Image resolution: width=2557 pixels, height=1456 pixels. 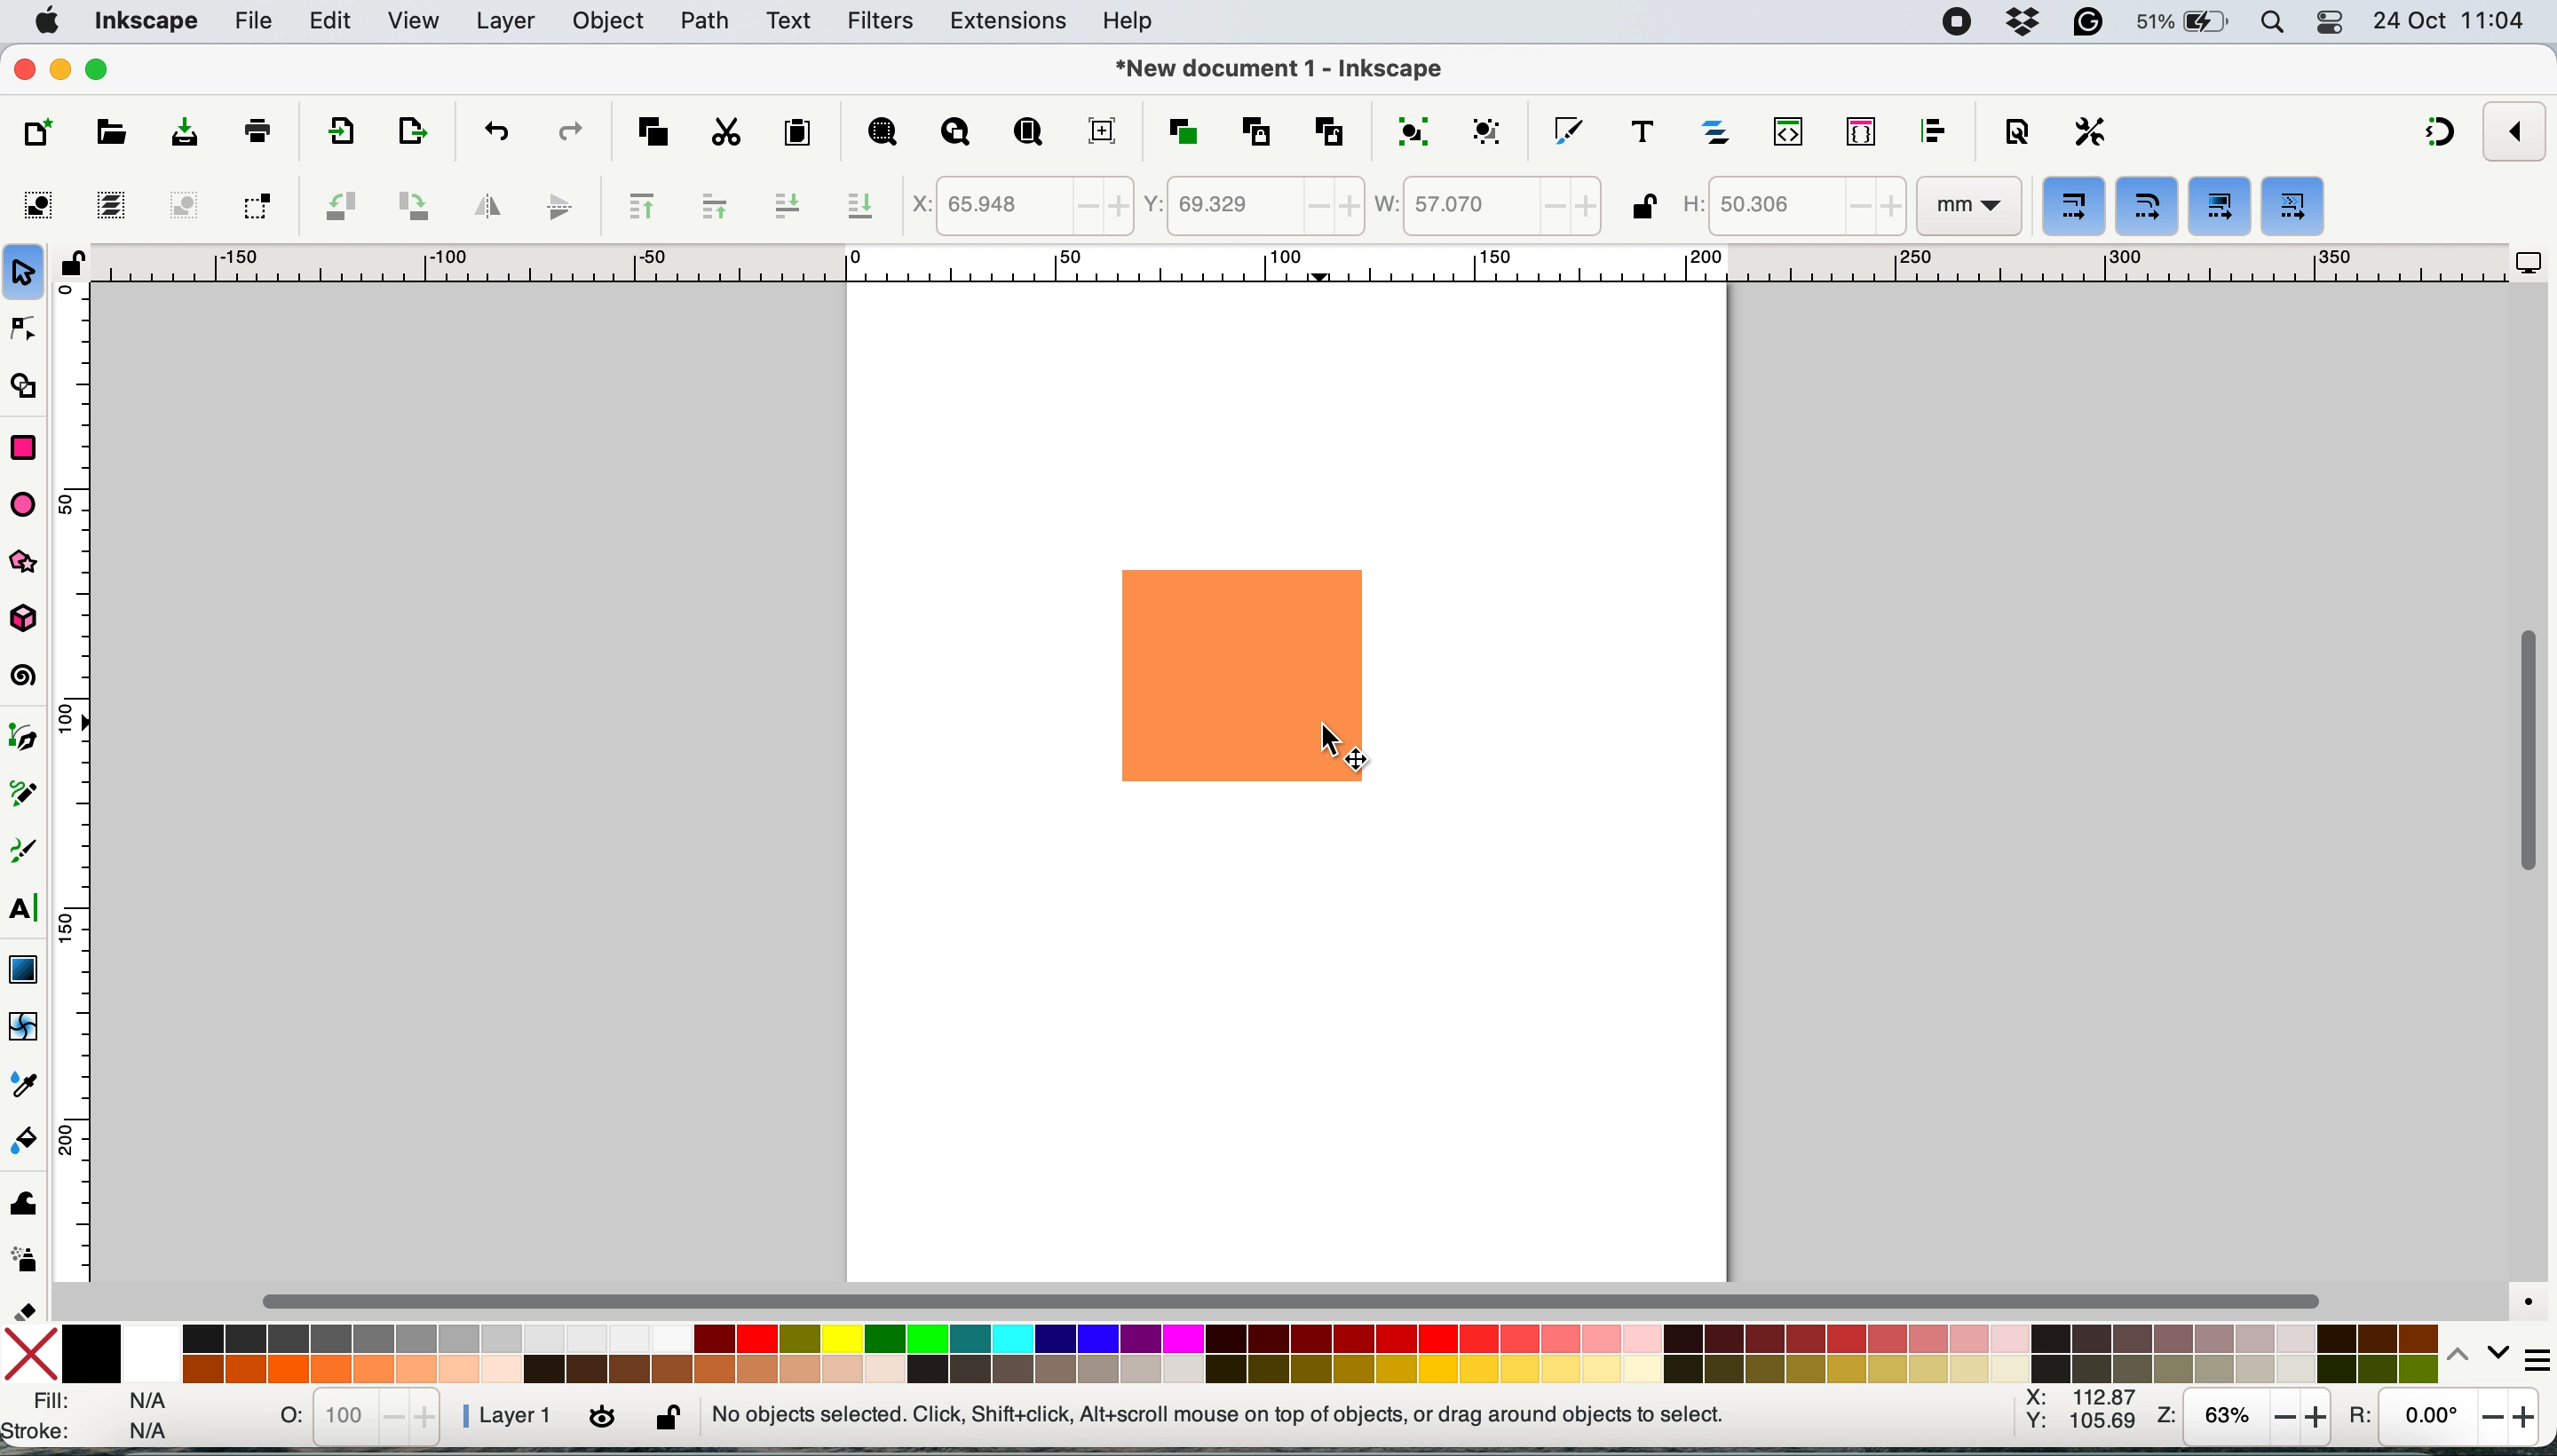 What do you see at coordinates (2450, 20) in the screenshot?
I see `date and time` at bounding box center [2450, 20].